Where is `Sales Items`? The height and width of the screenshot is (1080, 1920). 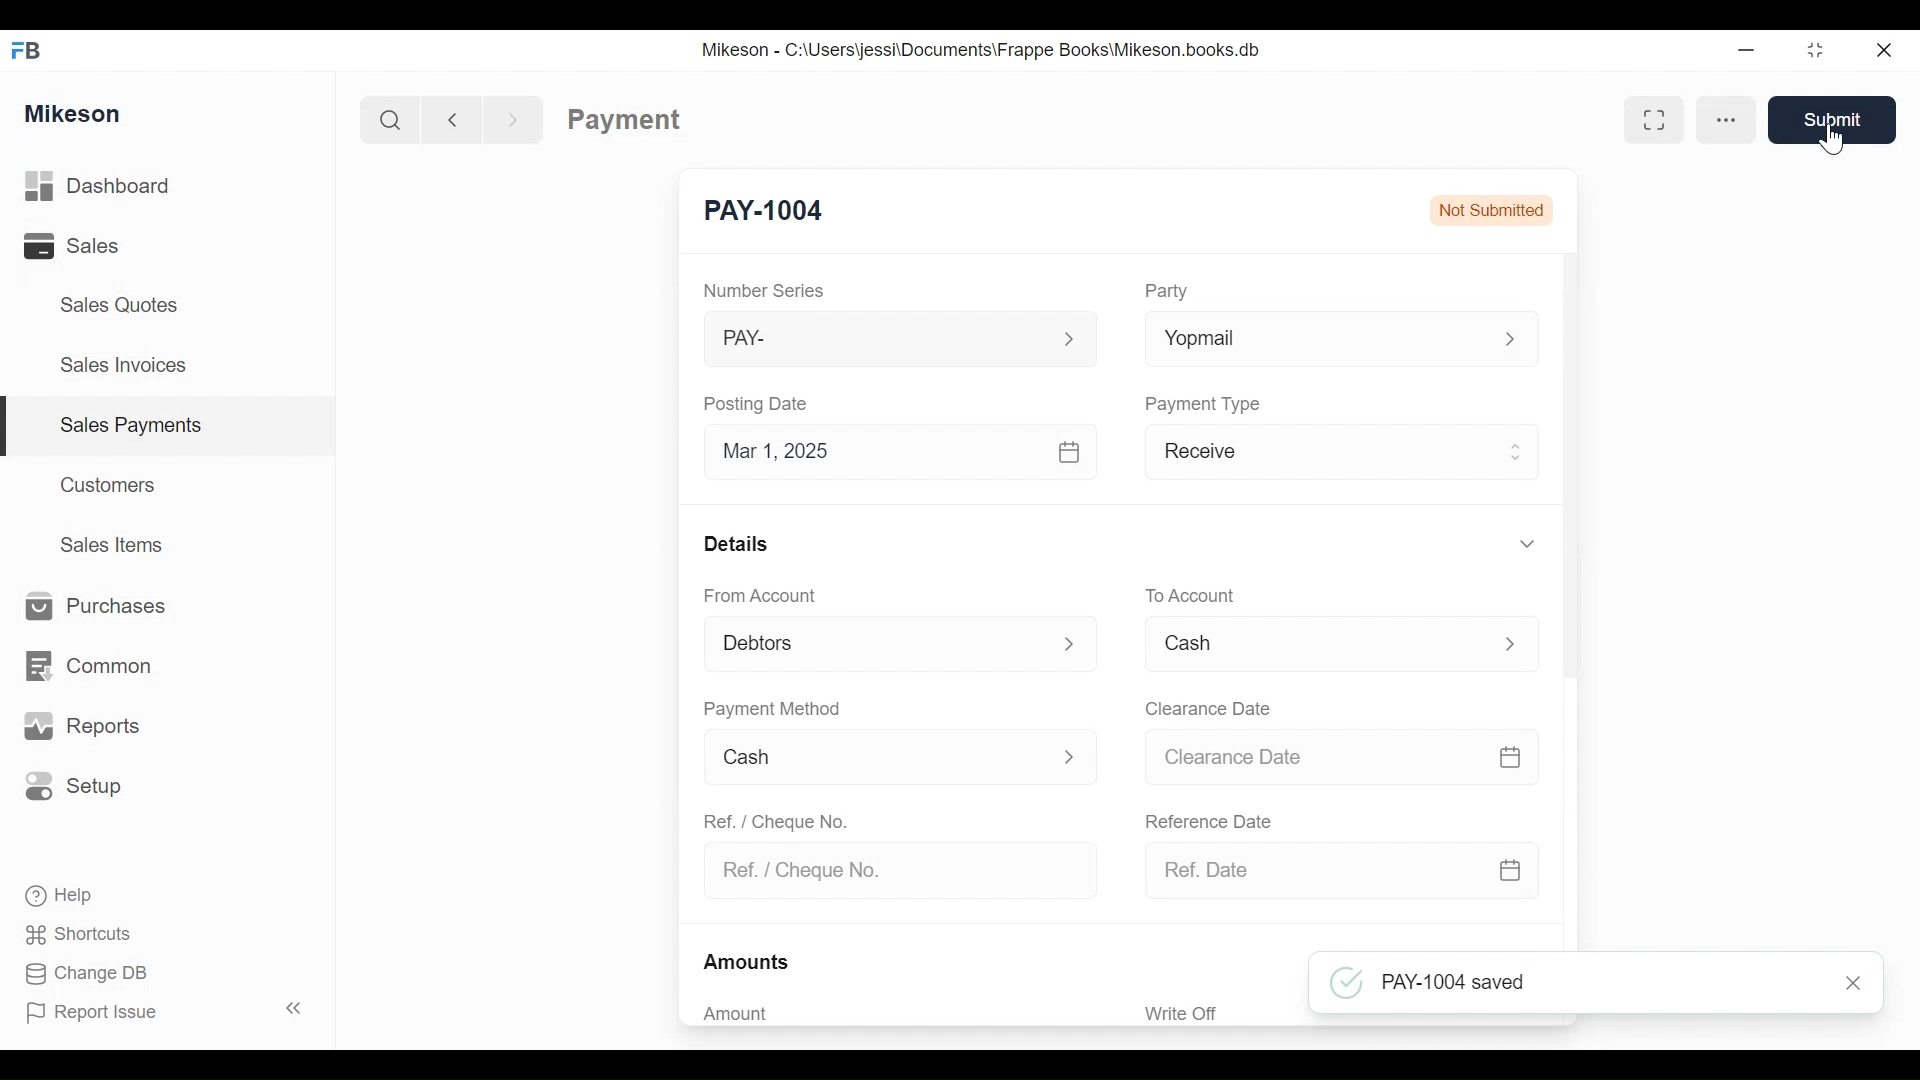
Sales Items is located at coordinates (121, 546).